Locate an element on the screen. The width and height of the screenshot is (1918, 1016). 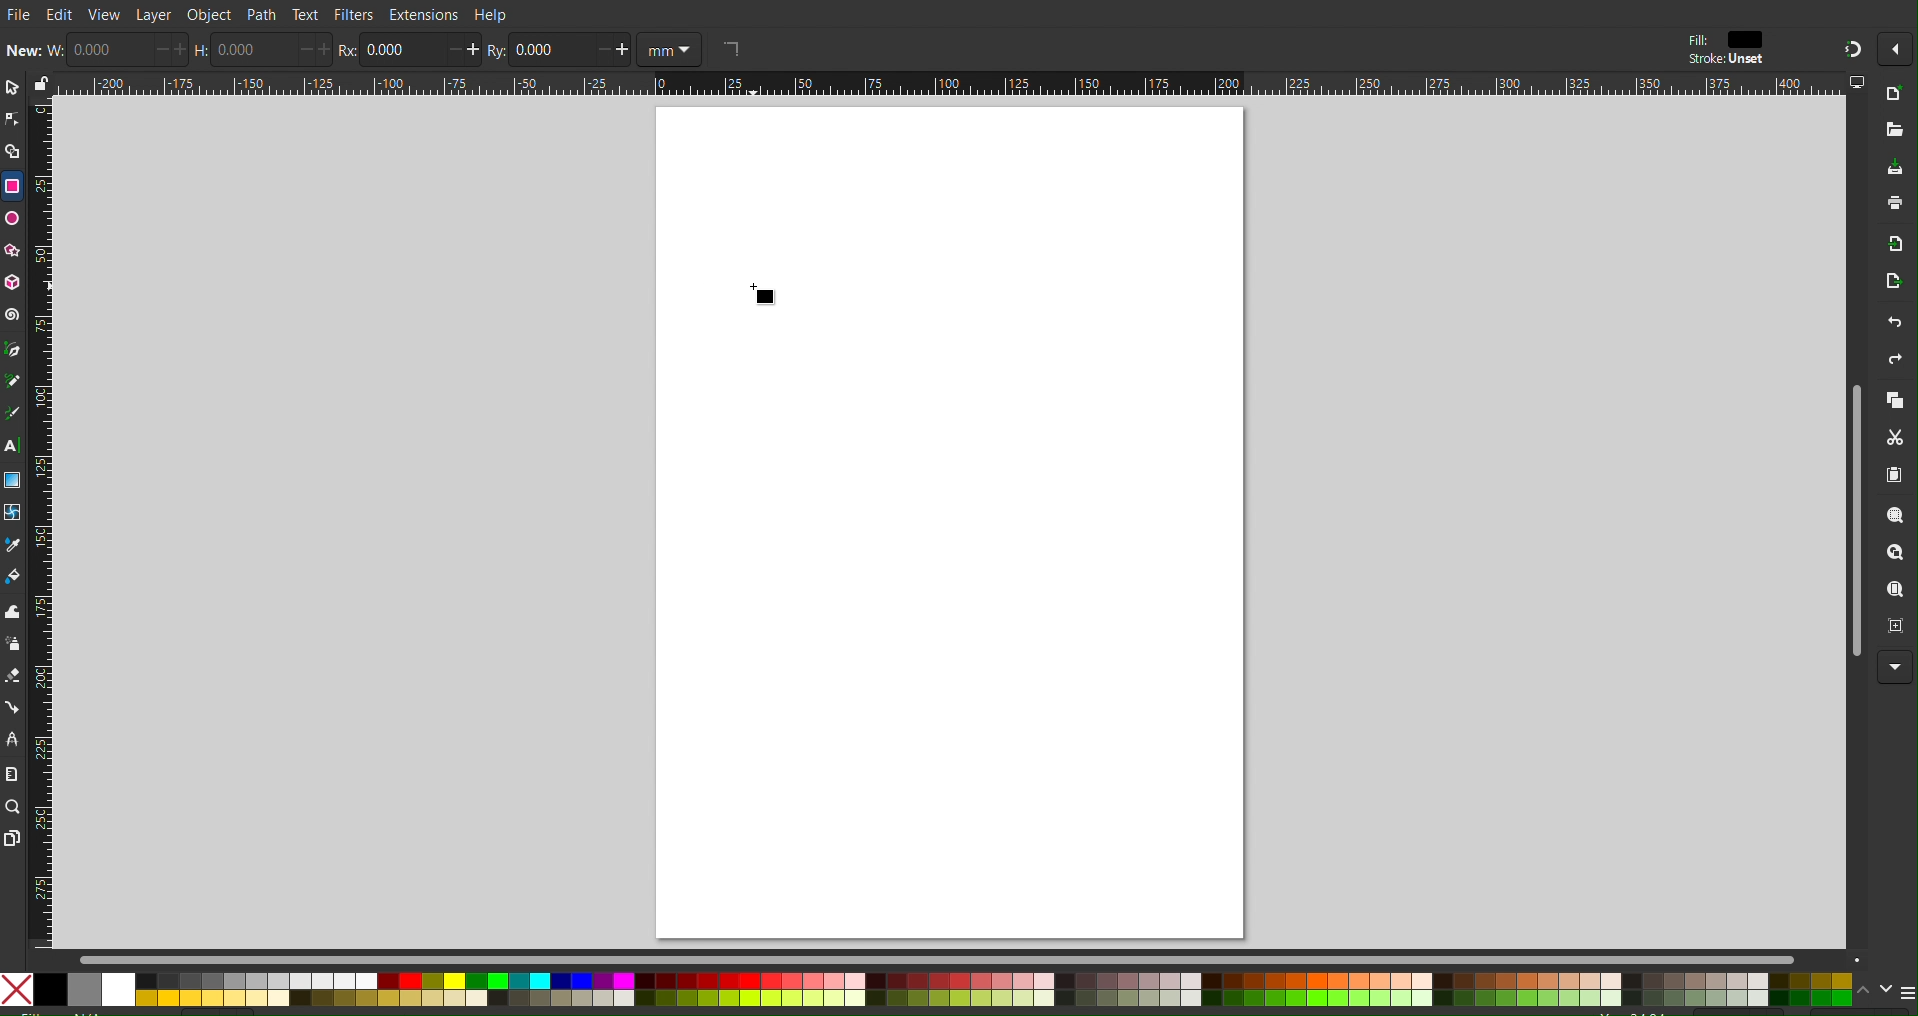
0.000 is located at coordinates (112, 49).